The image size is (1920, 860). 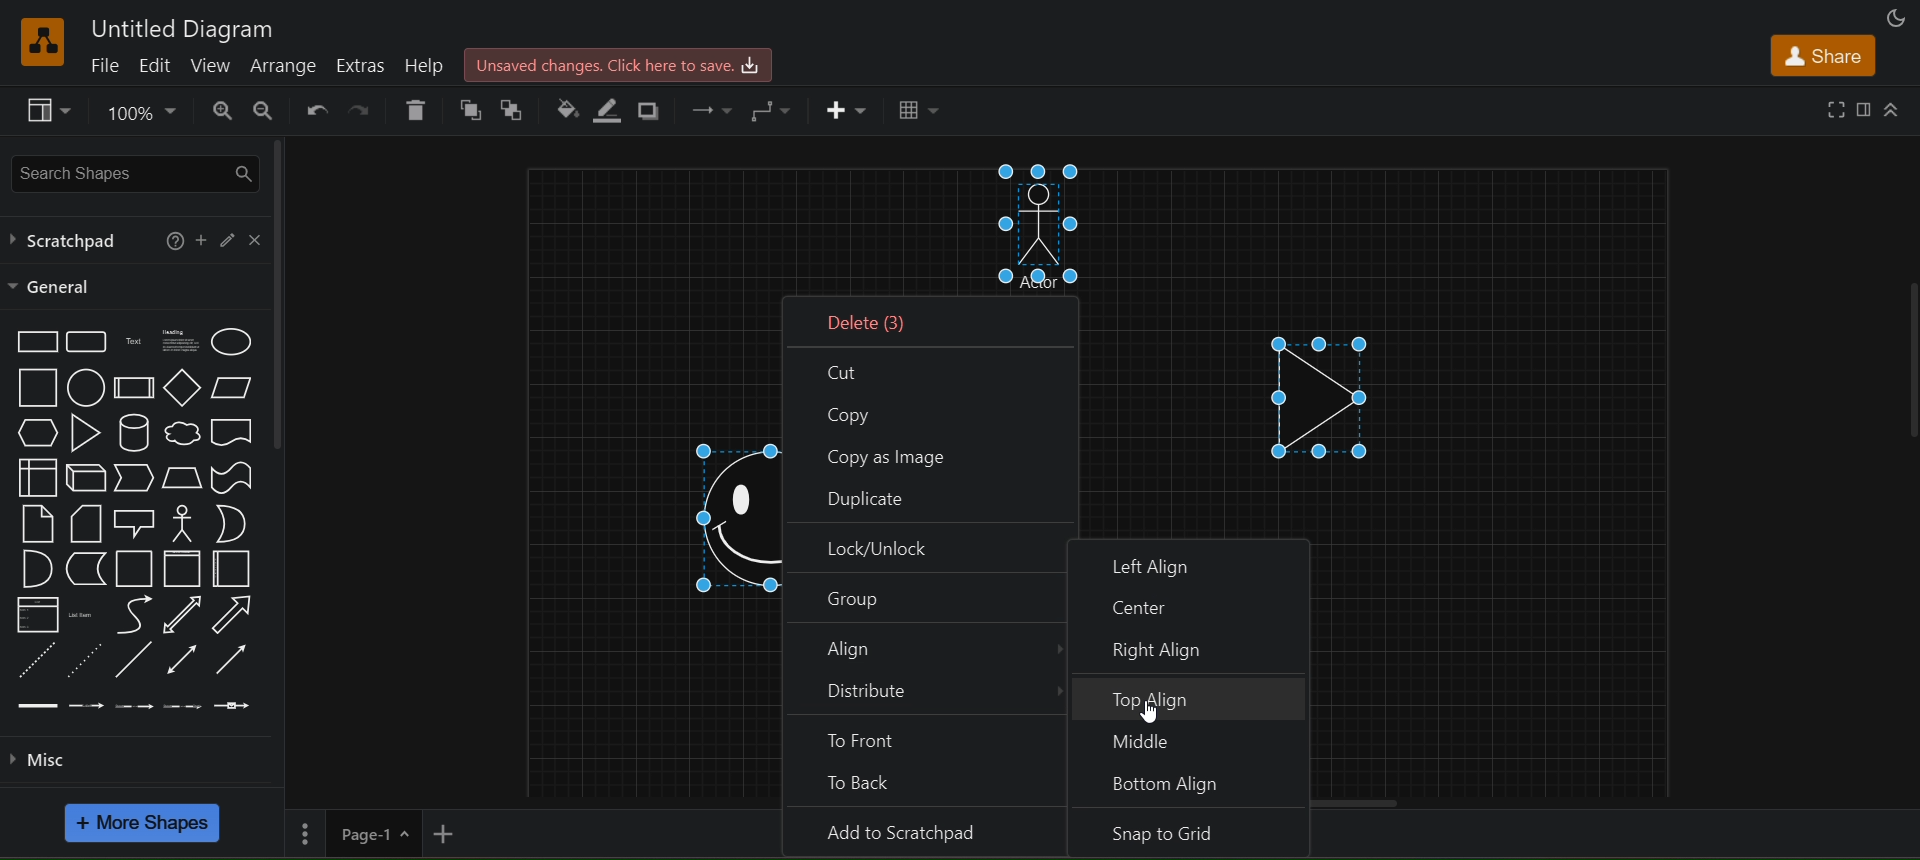 I want to click on callout, so click(x=134, y=522).